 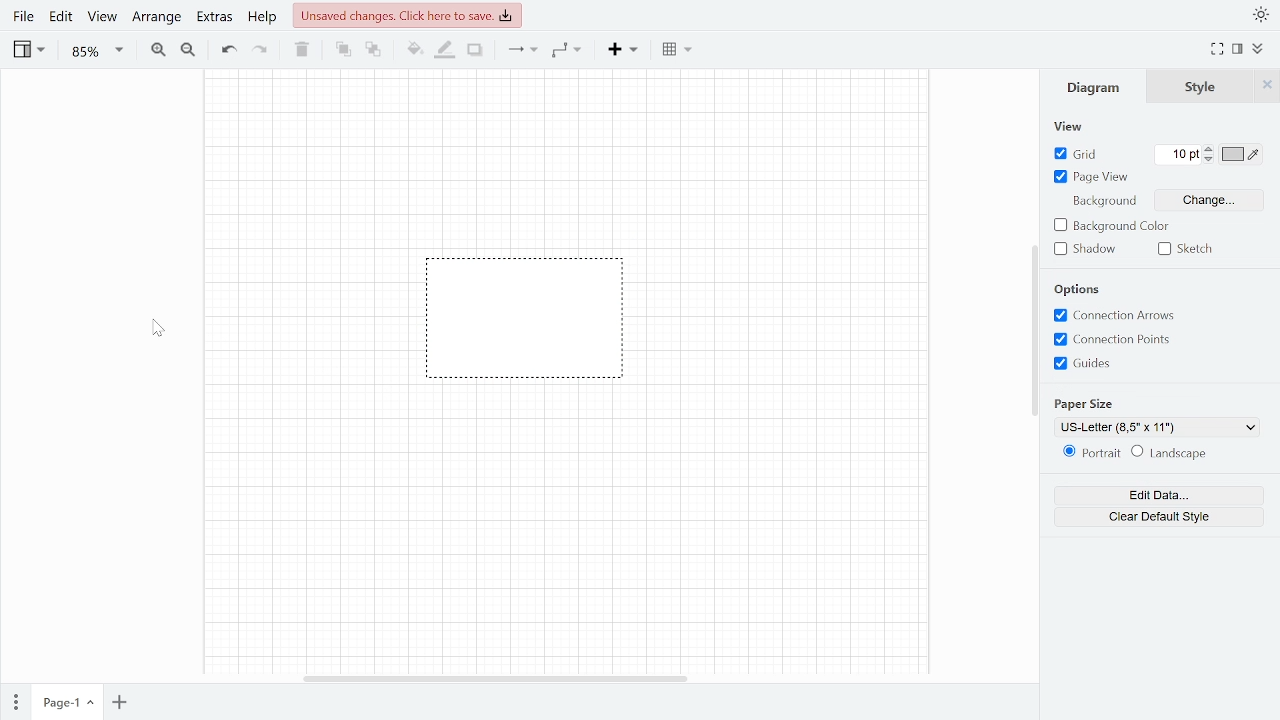 What do you see at coordinates (303, 50) in the screenshot?
I see `Delete` at bounding box center [303, 50].